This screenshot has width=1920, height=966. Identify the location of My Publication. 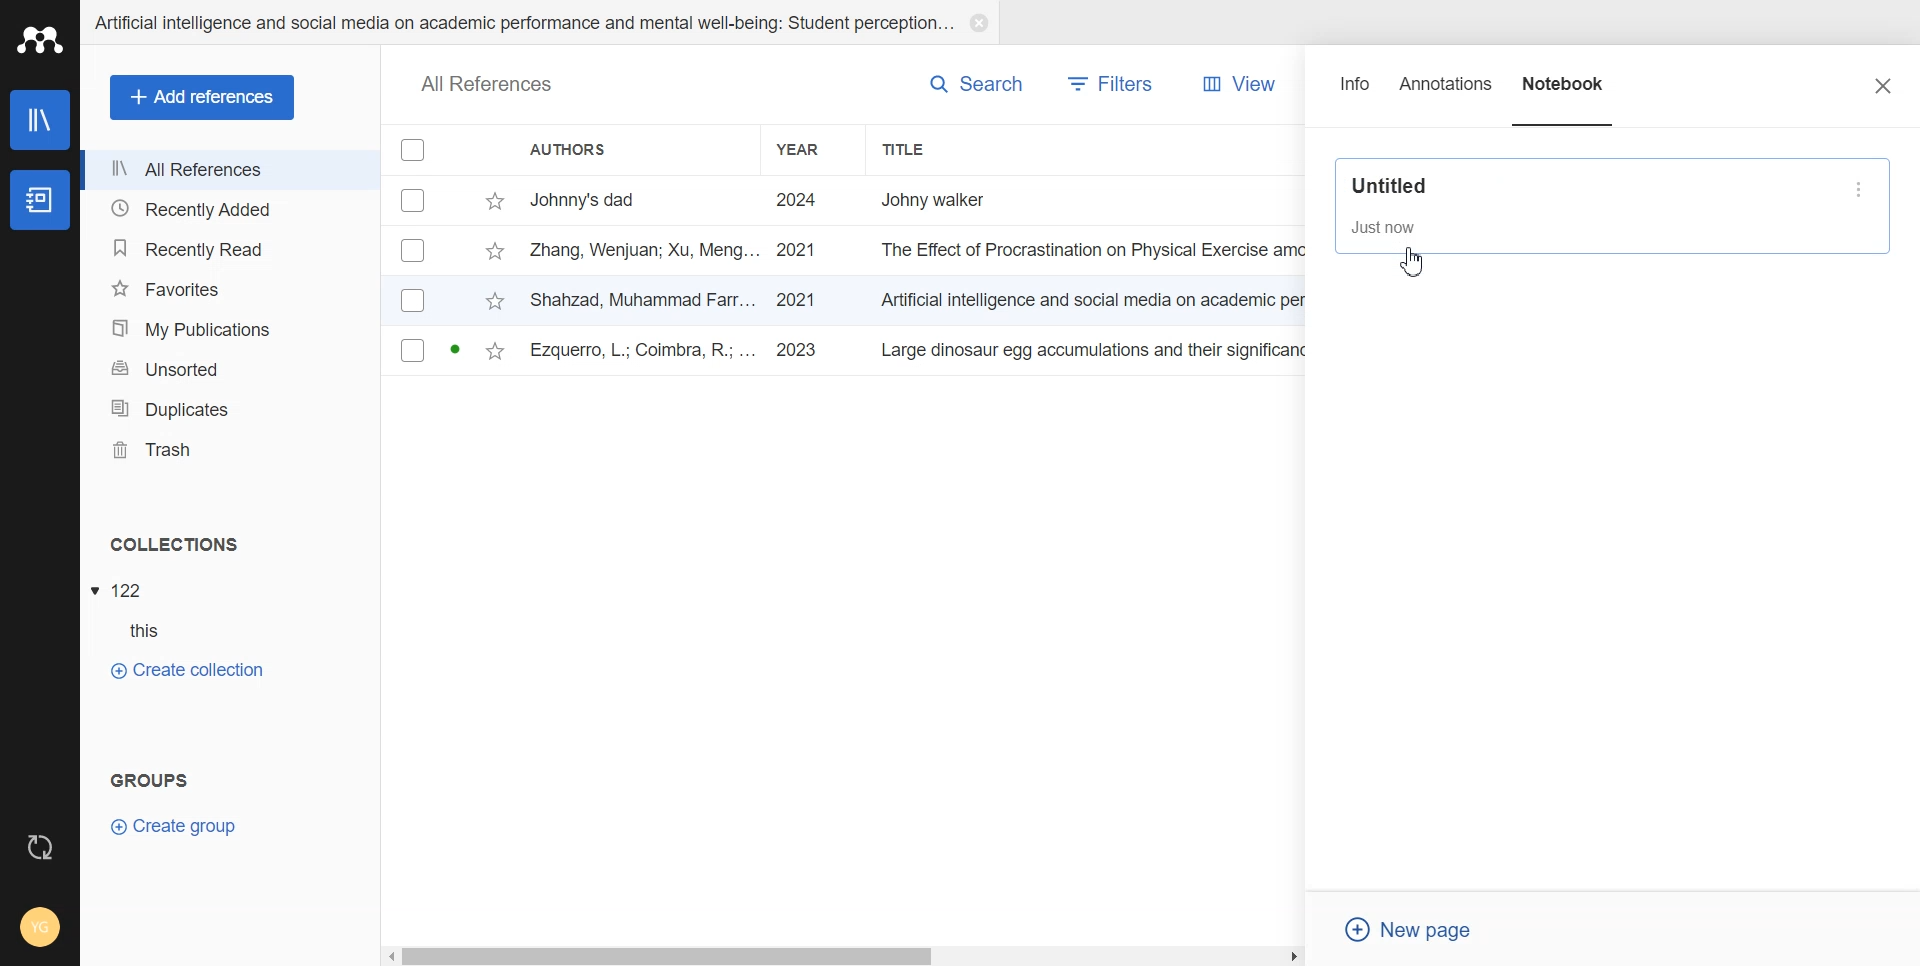
(230, 329).